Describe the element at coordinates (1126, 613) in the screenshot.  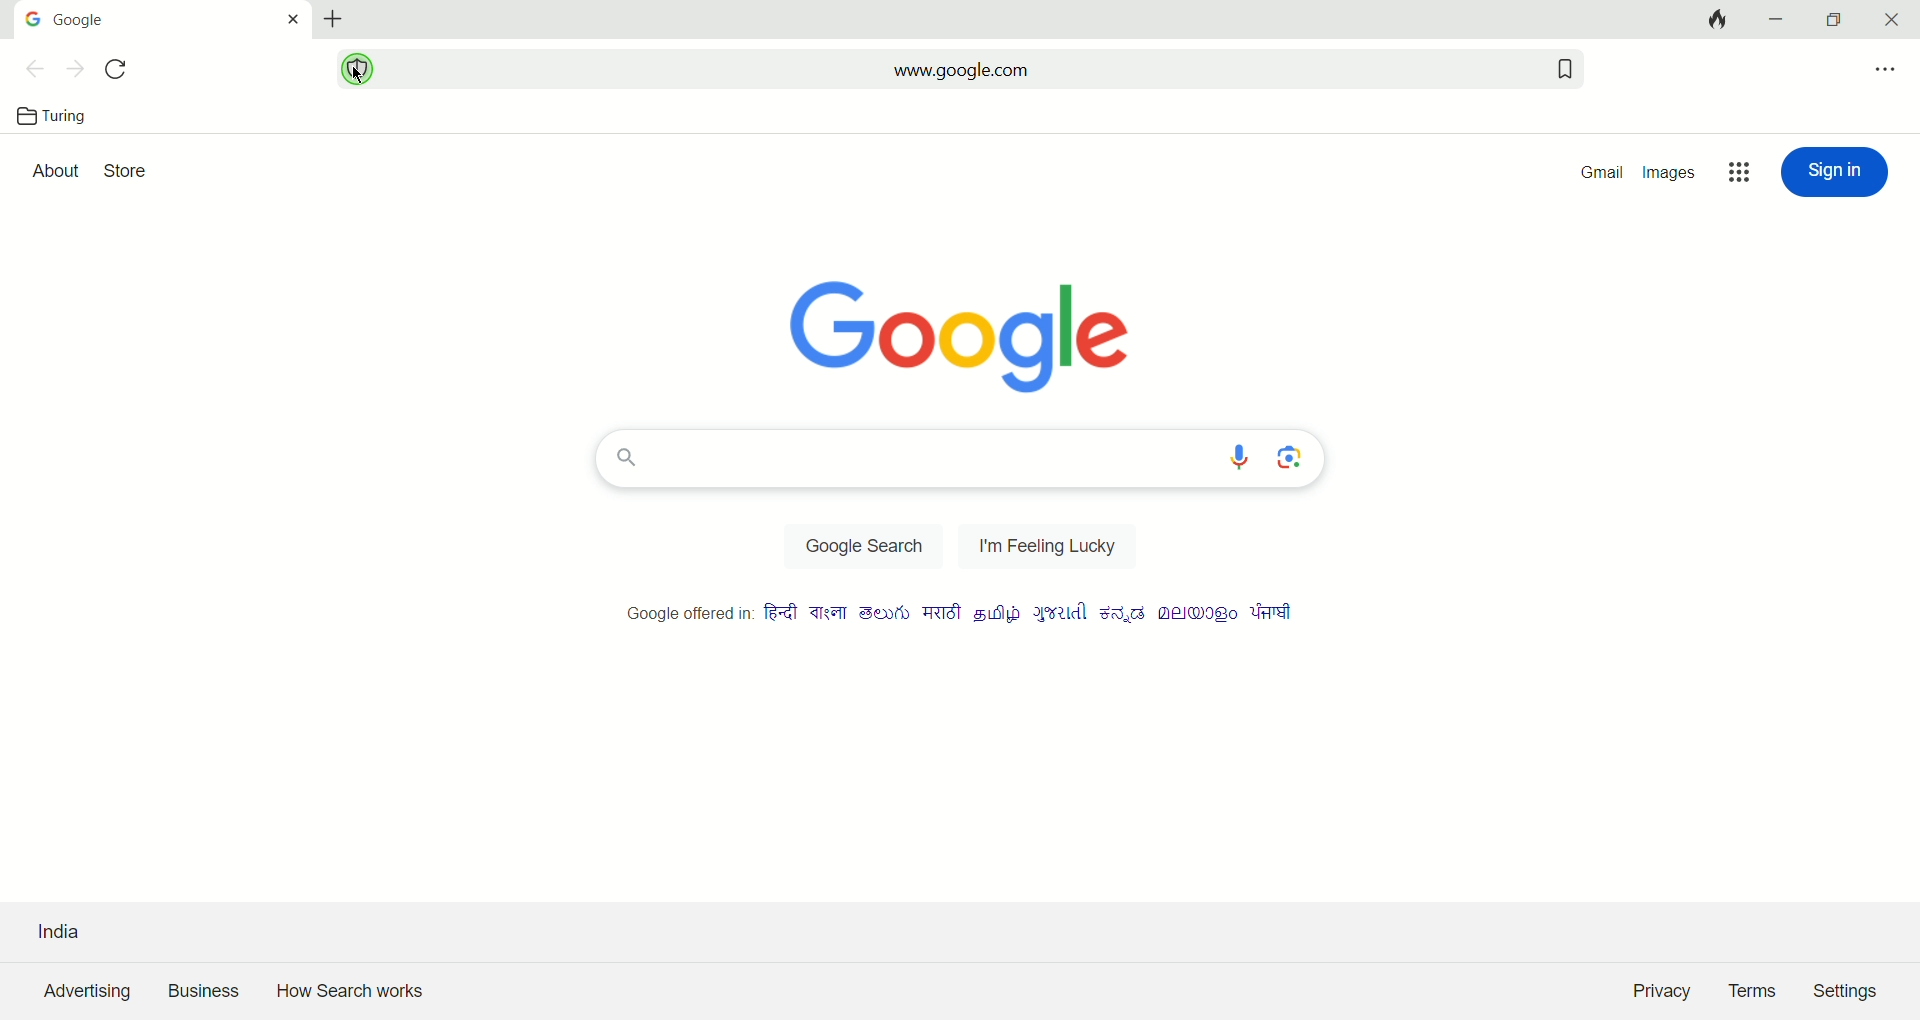
I see `language` at that location.